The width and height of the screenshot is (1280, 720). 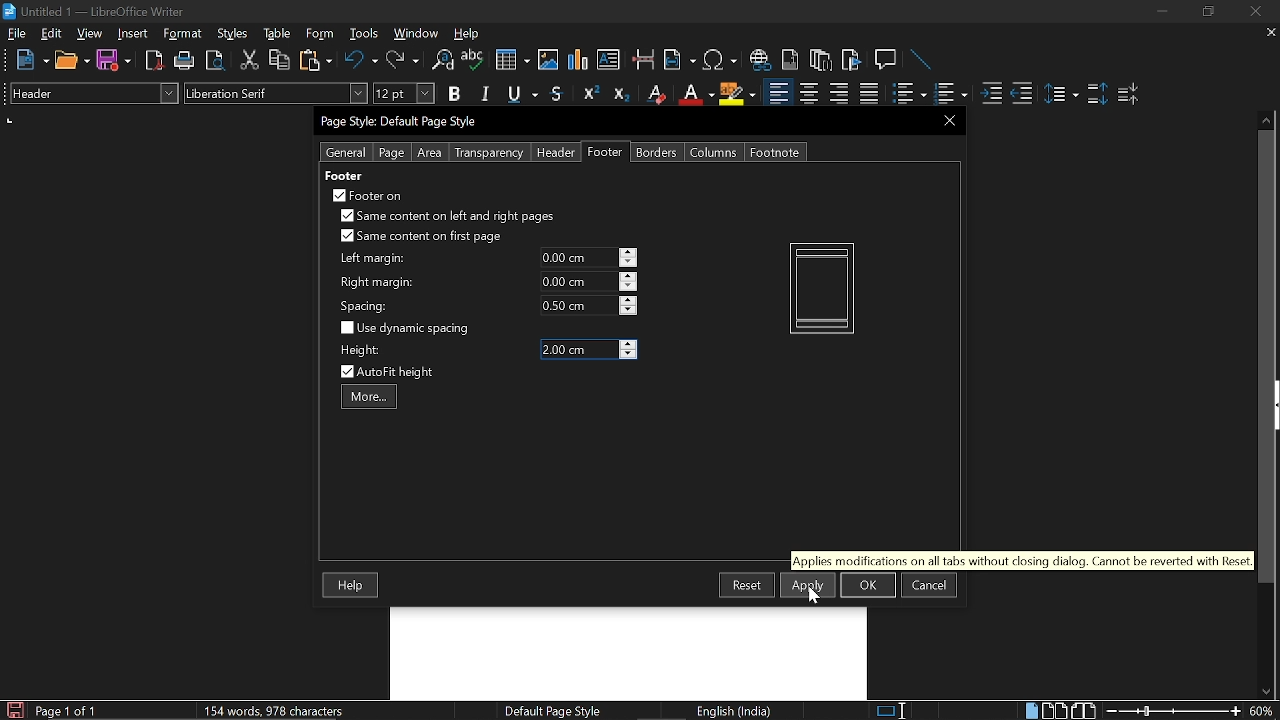 I want to click on Set line spacing, so click(x=1060, y=94).